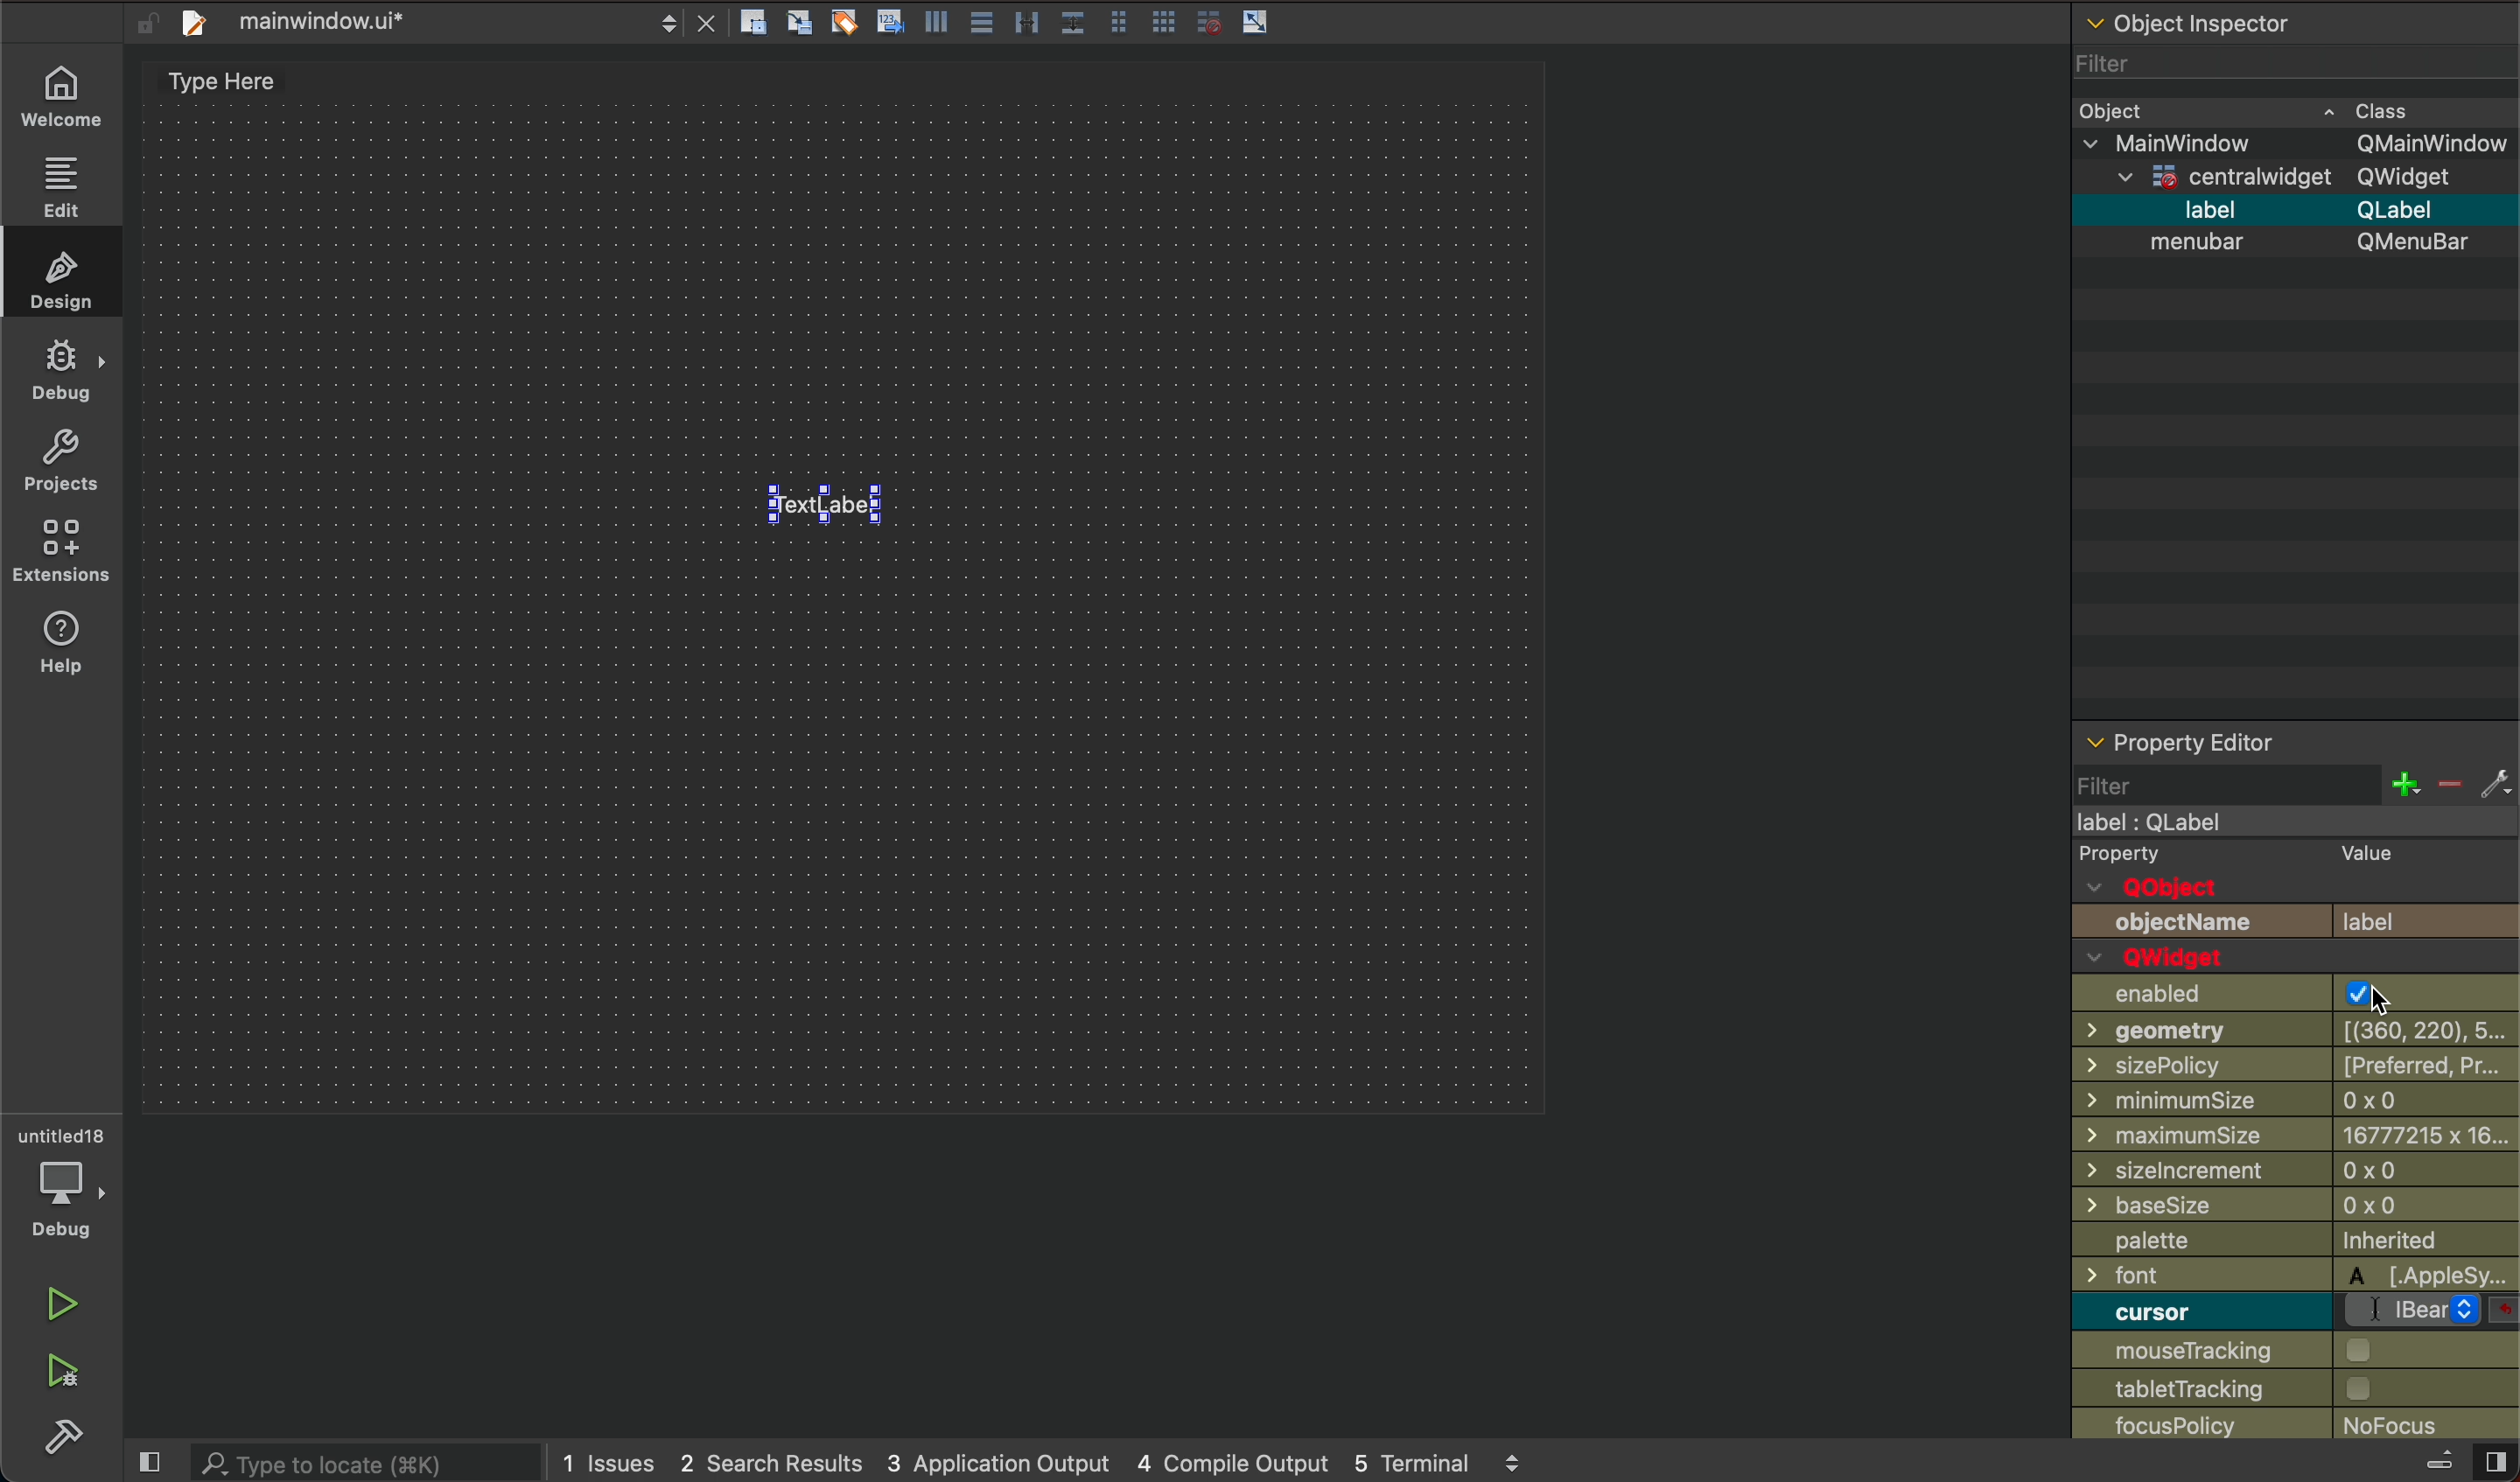  Describe the element at coordinates (2213, 960) in the screenshot. I see `QWwidget` at that location.